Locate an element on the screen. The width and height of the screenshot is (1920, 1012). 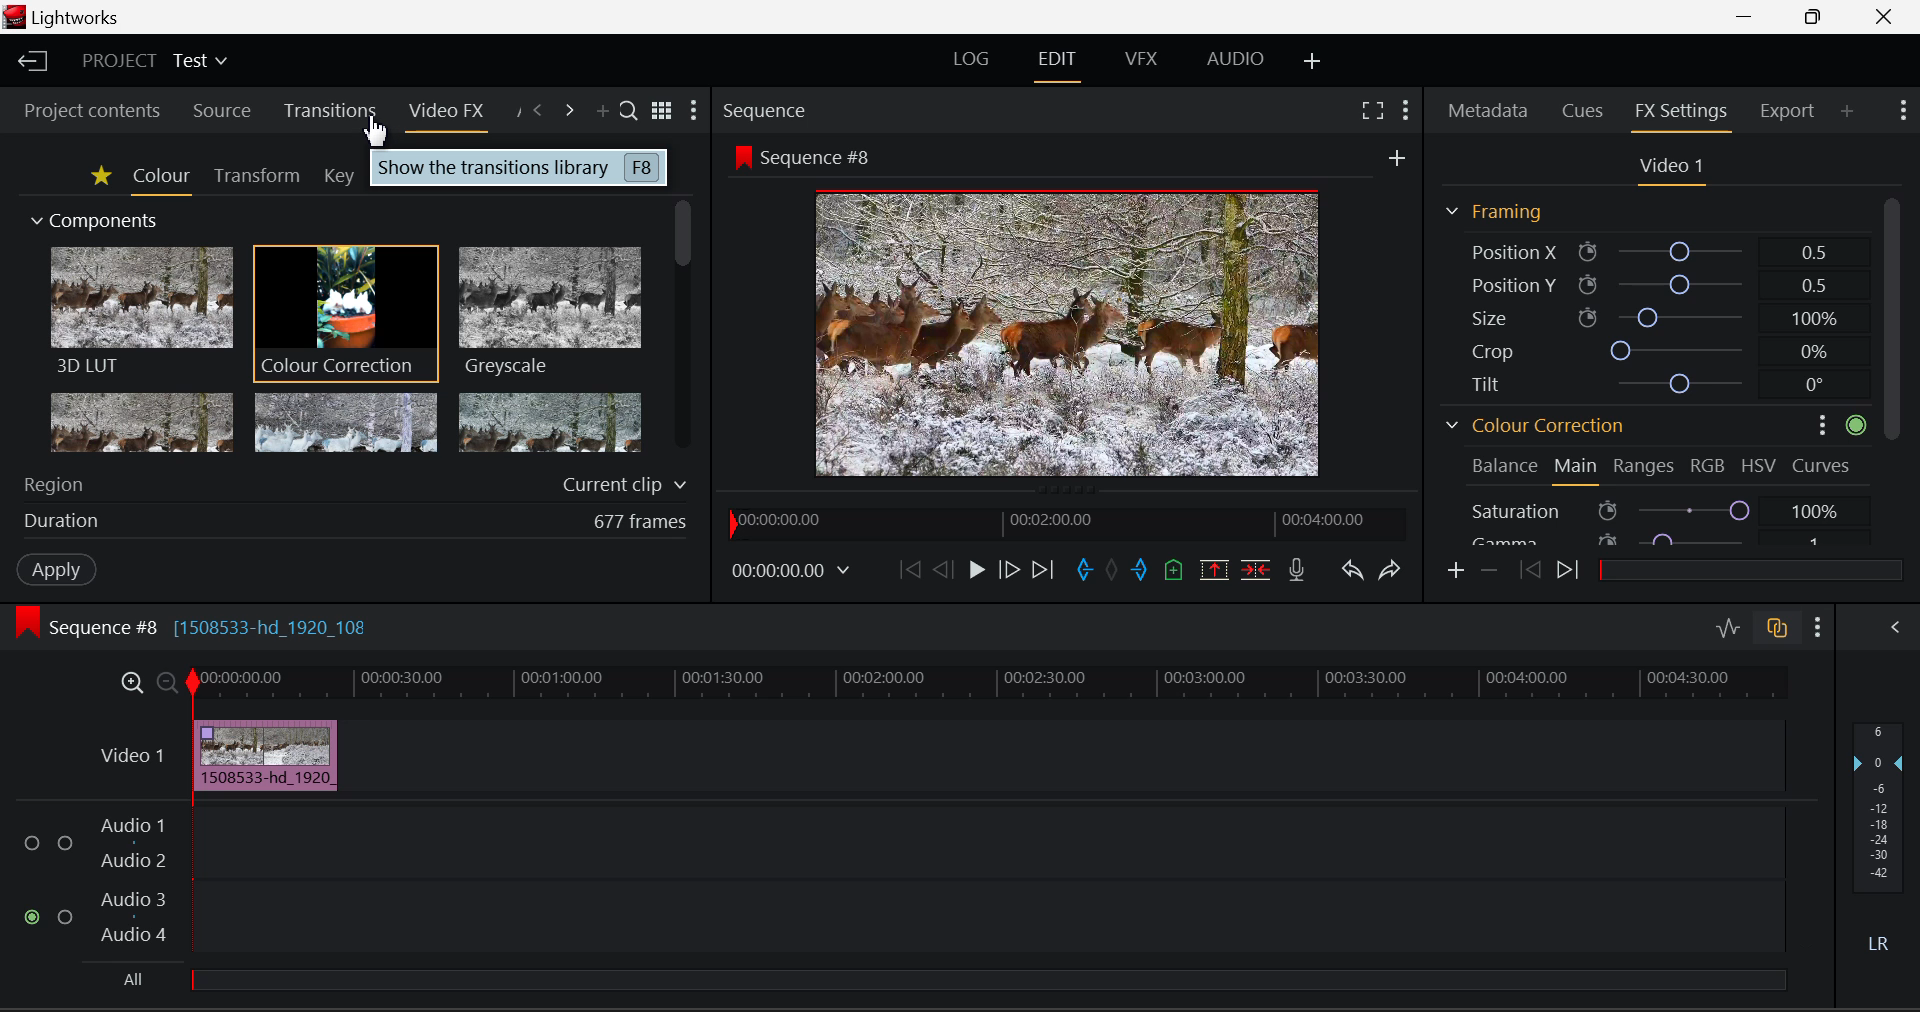
Posterize is located at coordinates (547, 422).